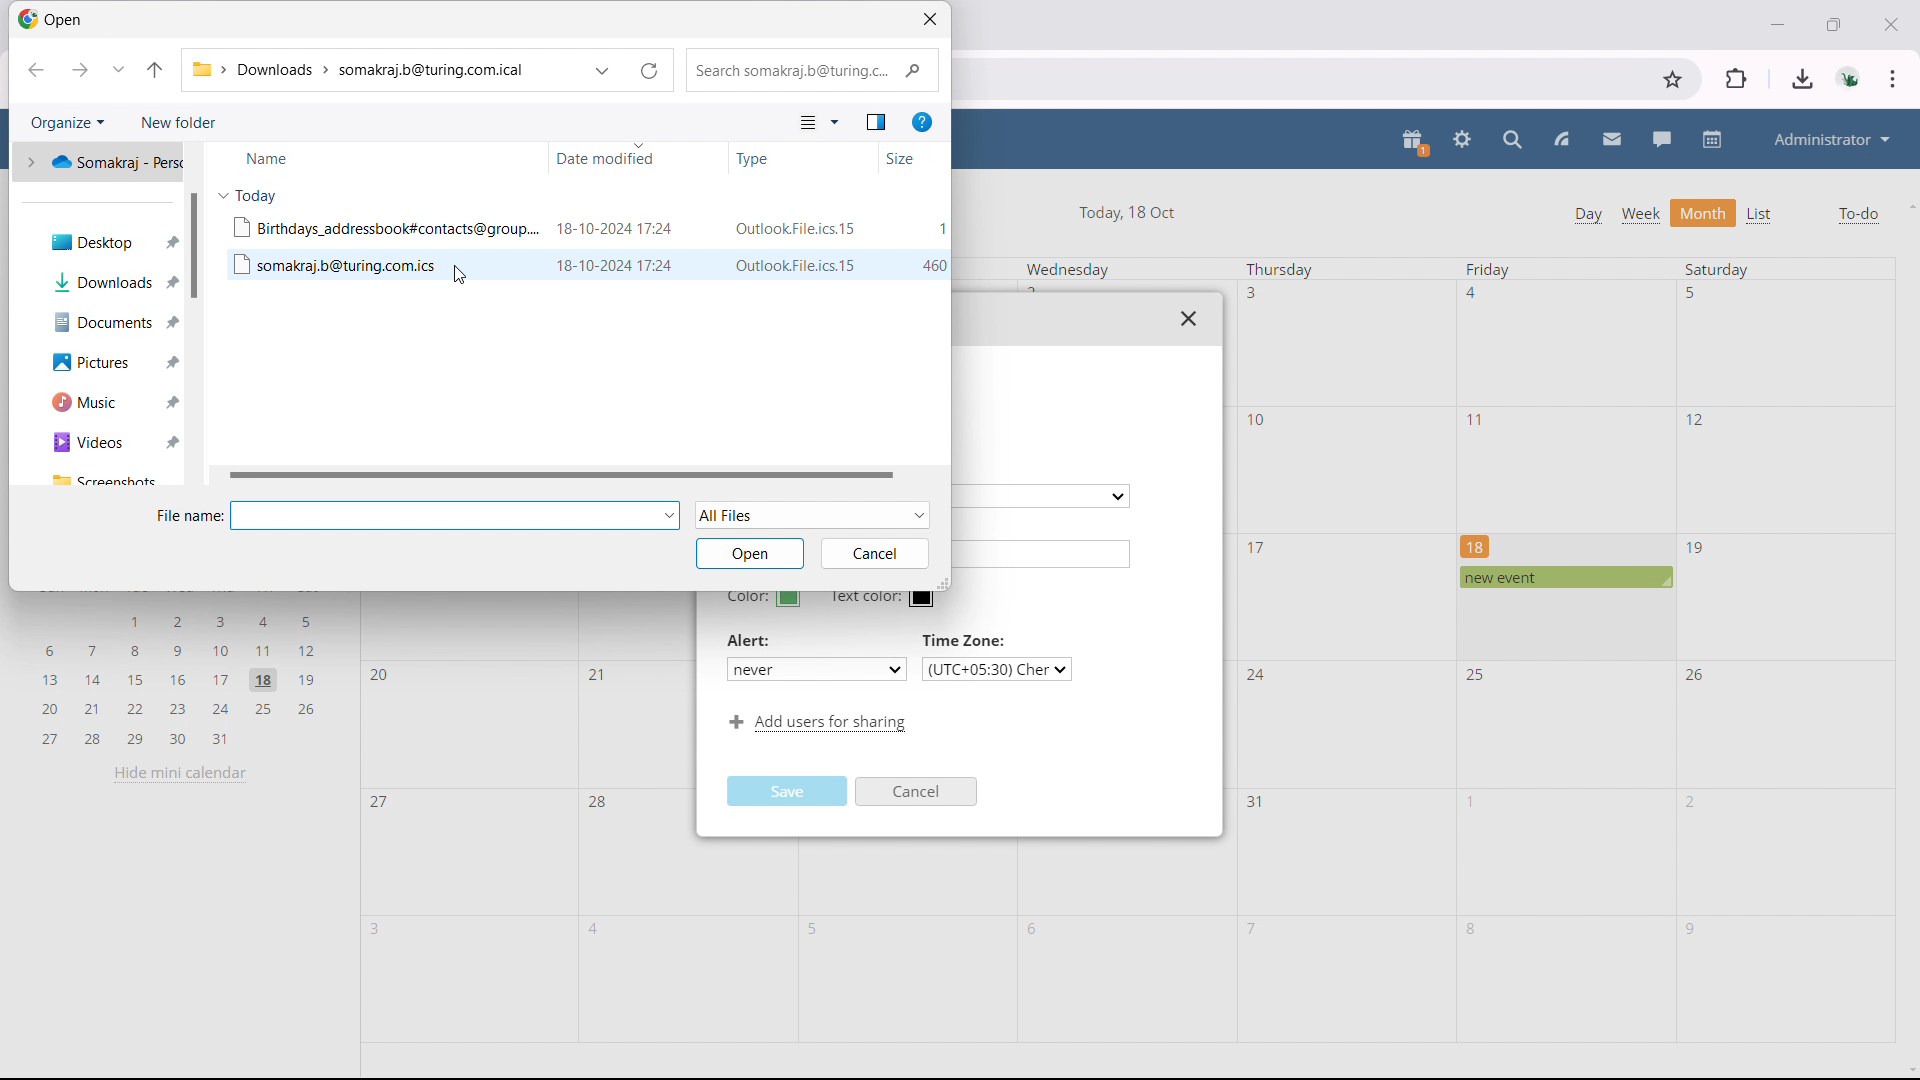  Describe the element at coordinates (914, 158) in the screenshot. I see `size` at that location.